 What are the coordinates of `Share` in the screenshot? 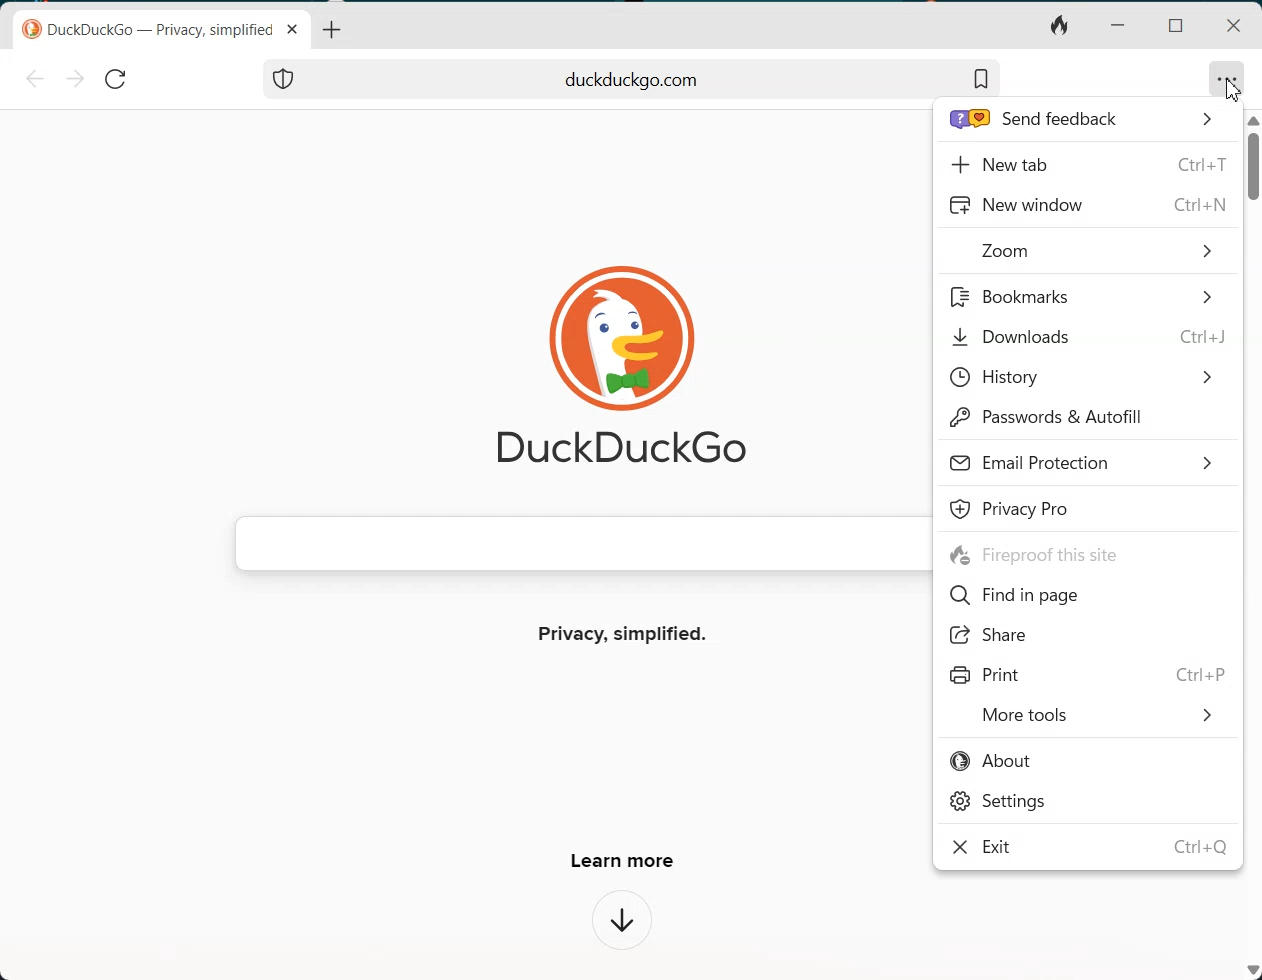 It's located at (1088, 631).